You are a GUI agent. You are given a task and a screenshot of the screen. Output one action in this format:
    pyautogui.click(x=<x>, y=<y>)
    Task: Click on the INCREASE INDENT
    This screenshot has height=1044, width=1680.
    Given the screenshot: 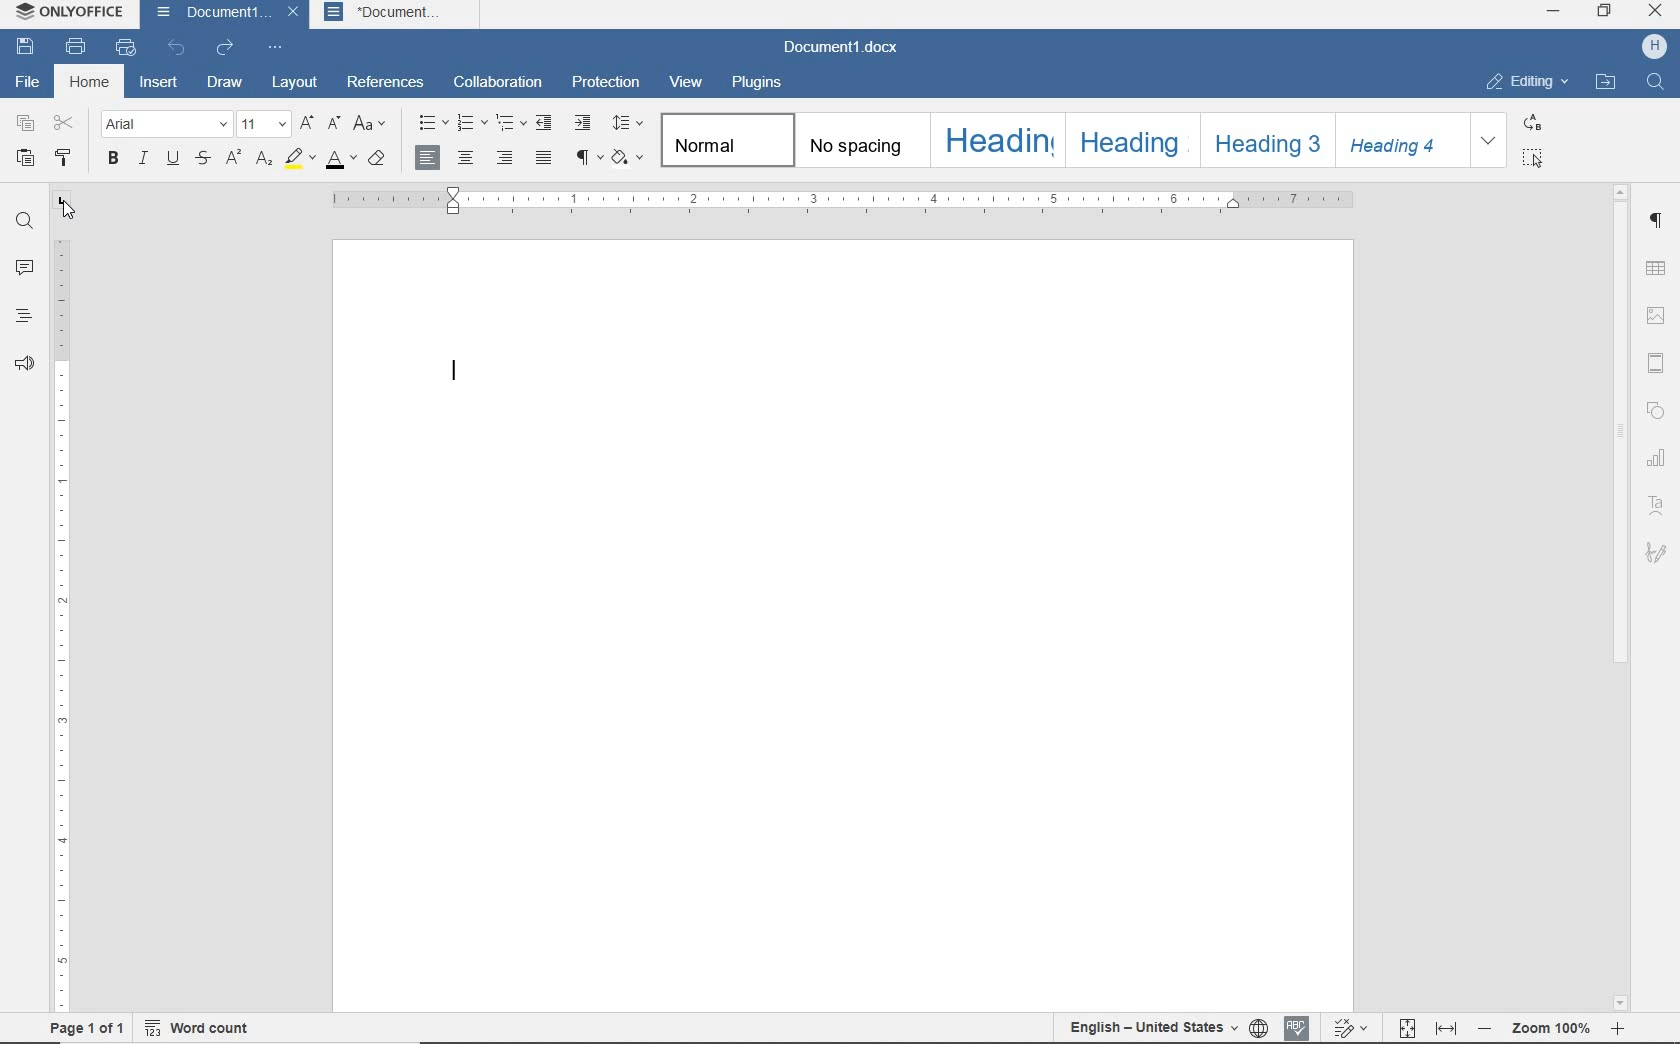 What is the action you would take?
    pyautogui.click(x=583, y=124)
    